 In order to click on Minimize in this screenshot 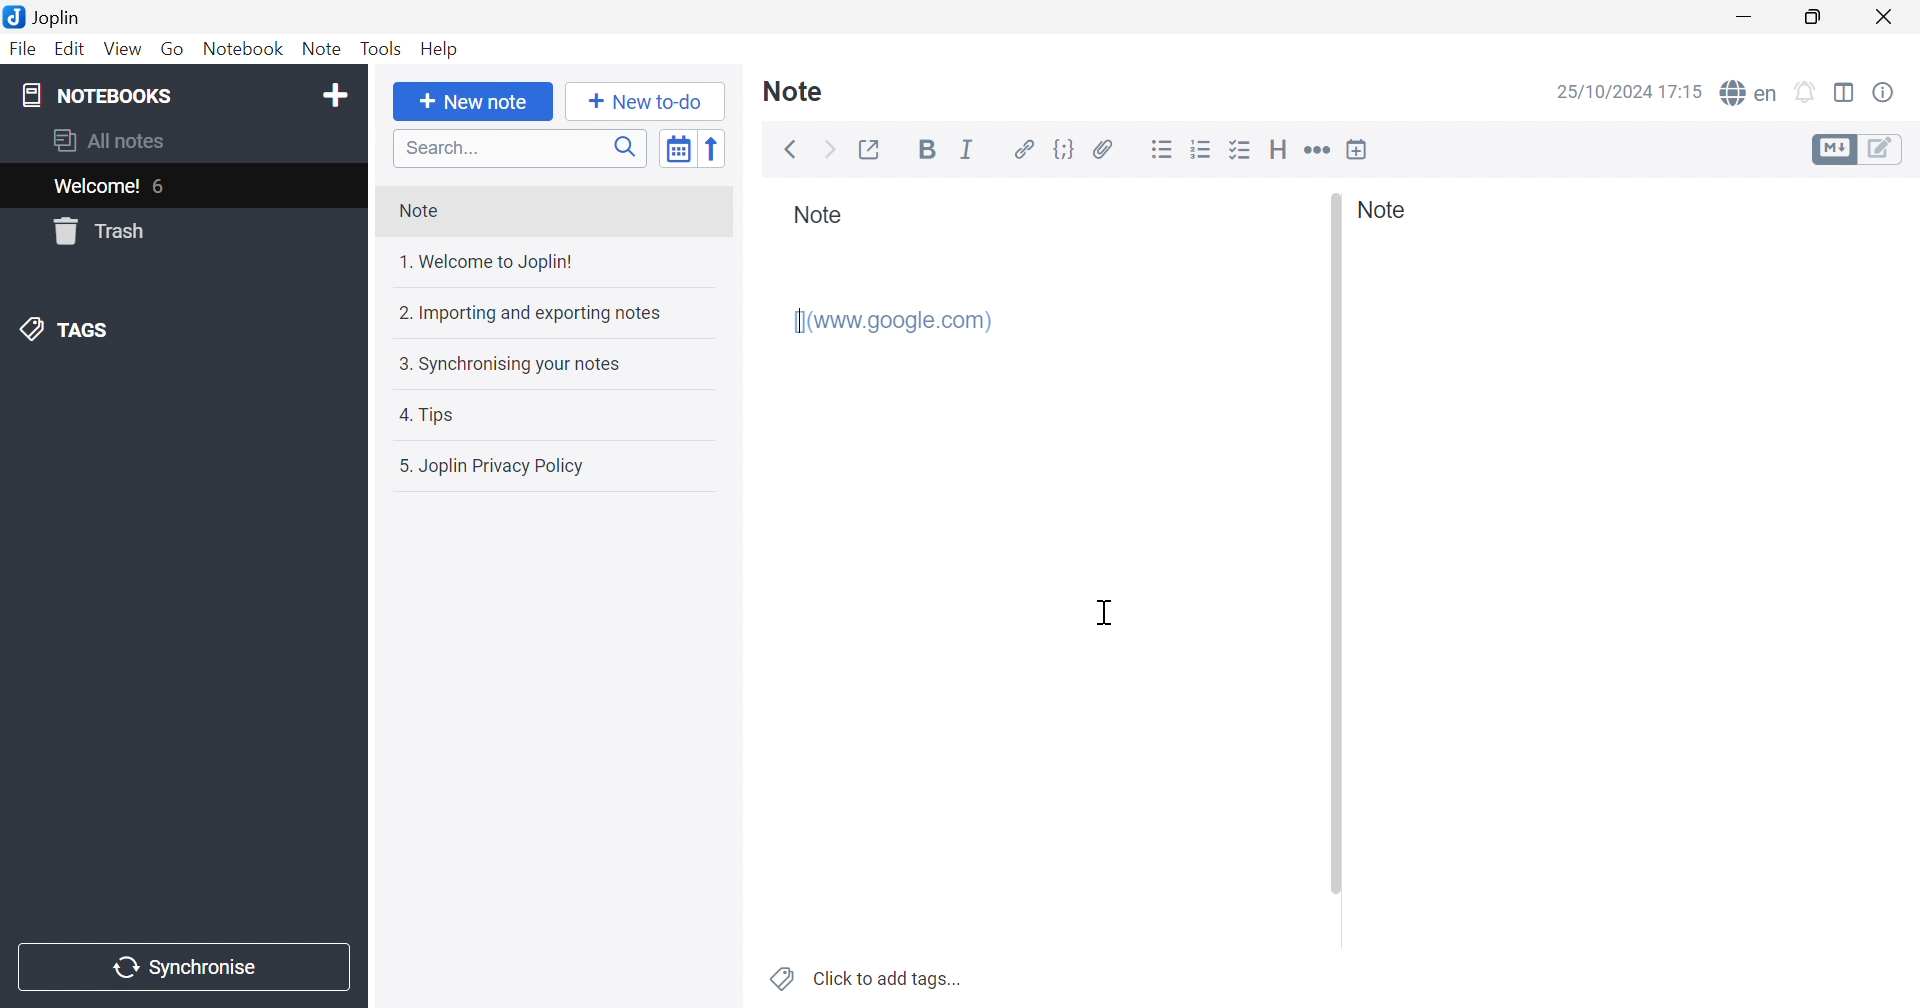, I will do `click(1742, 18)`.